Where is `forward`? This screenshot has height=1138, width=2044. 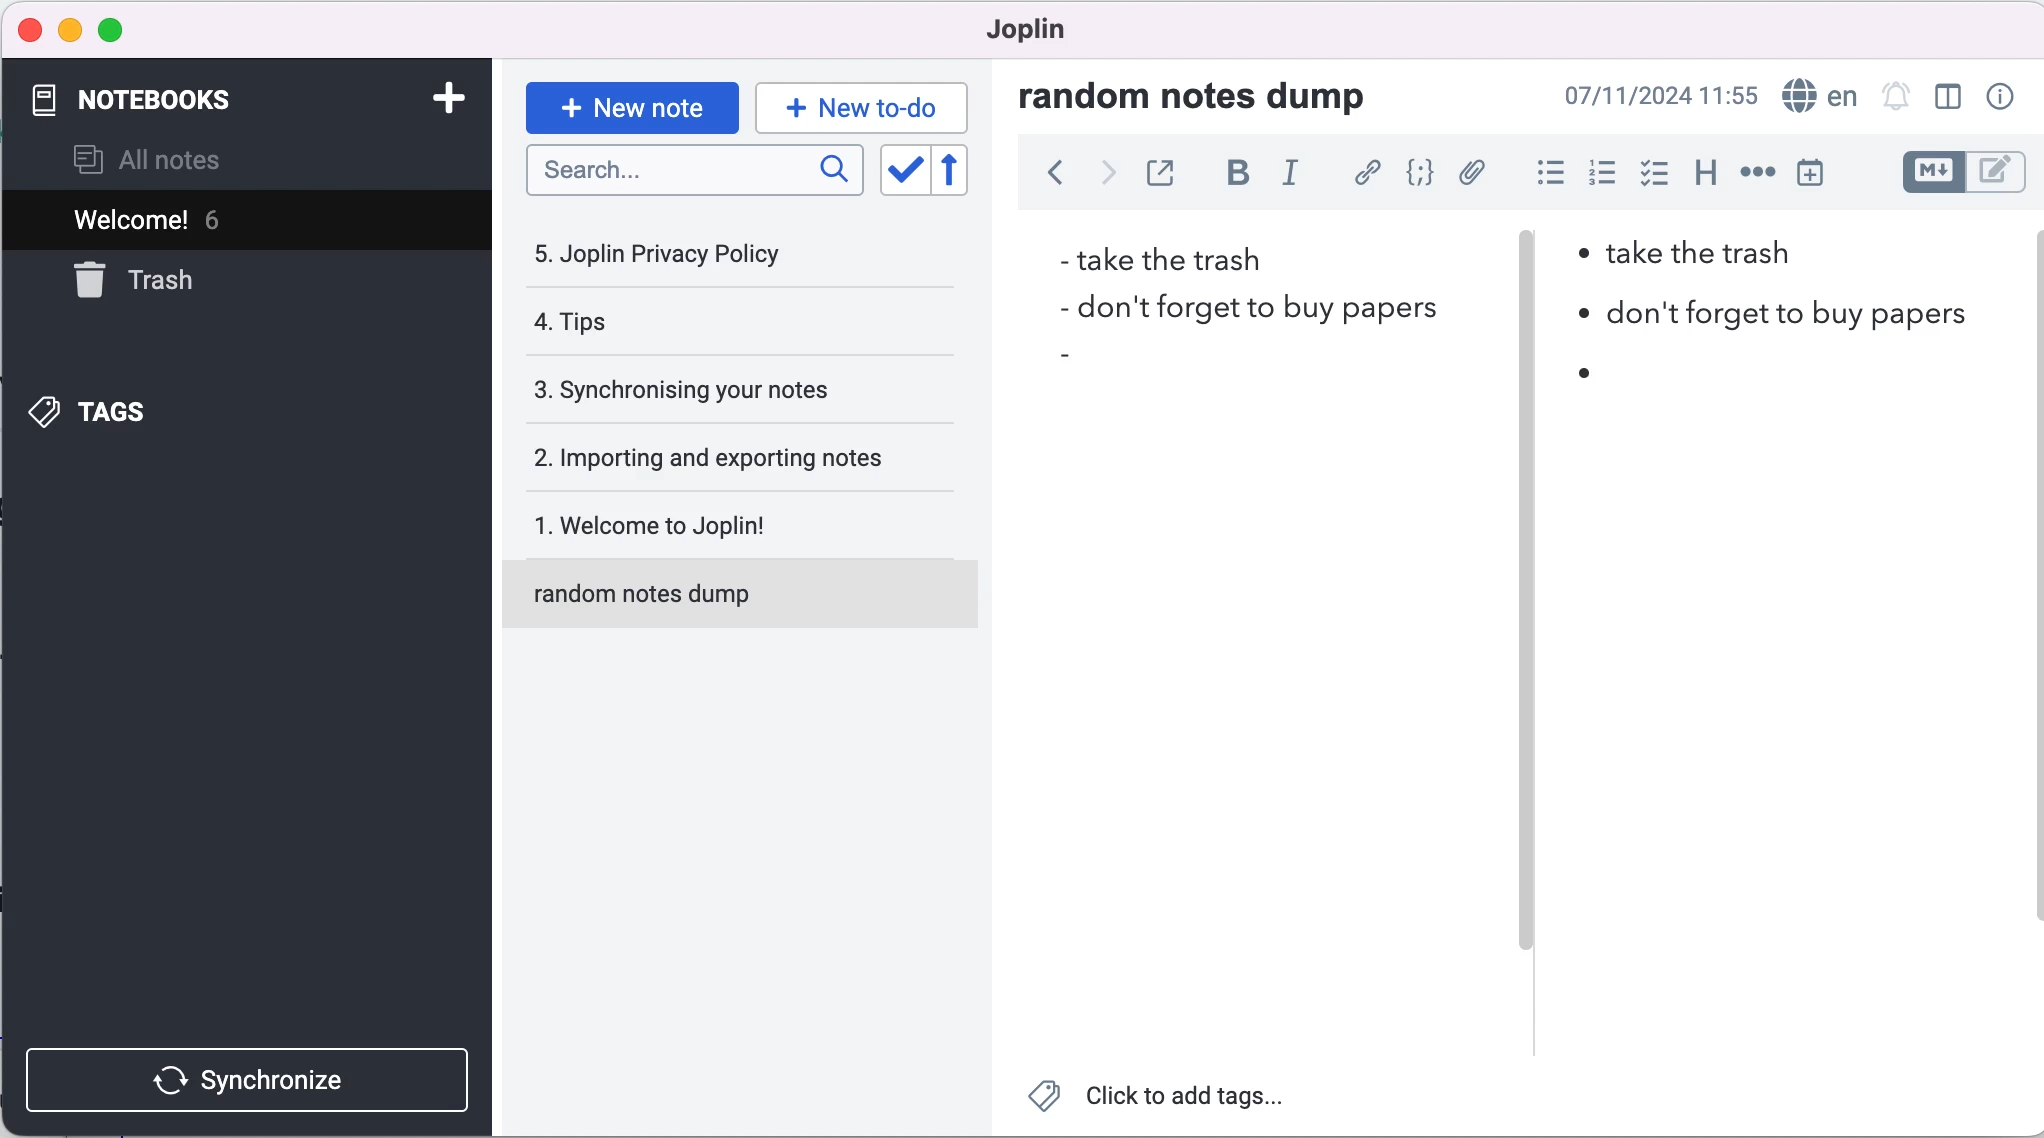
forward is located at coordinates (1101, 178).